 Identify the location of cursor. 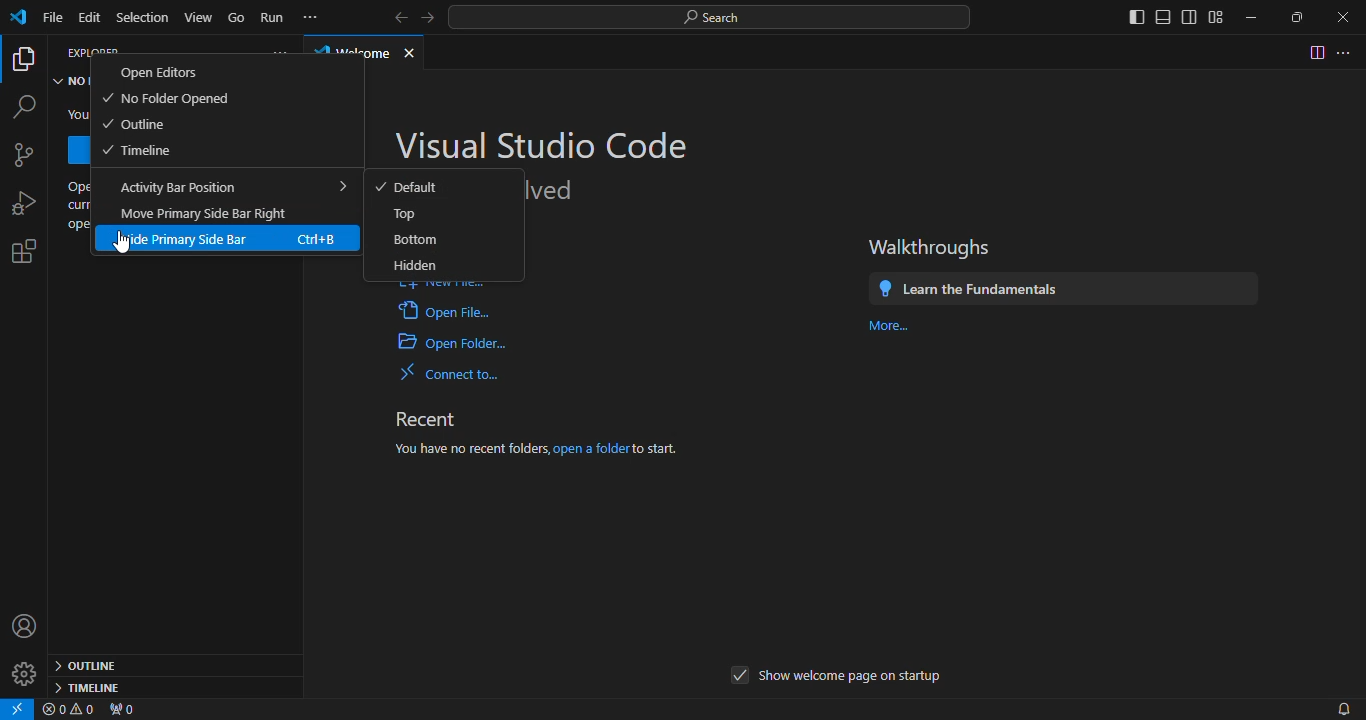
(121, 242).